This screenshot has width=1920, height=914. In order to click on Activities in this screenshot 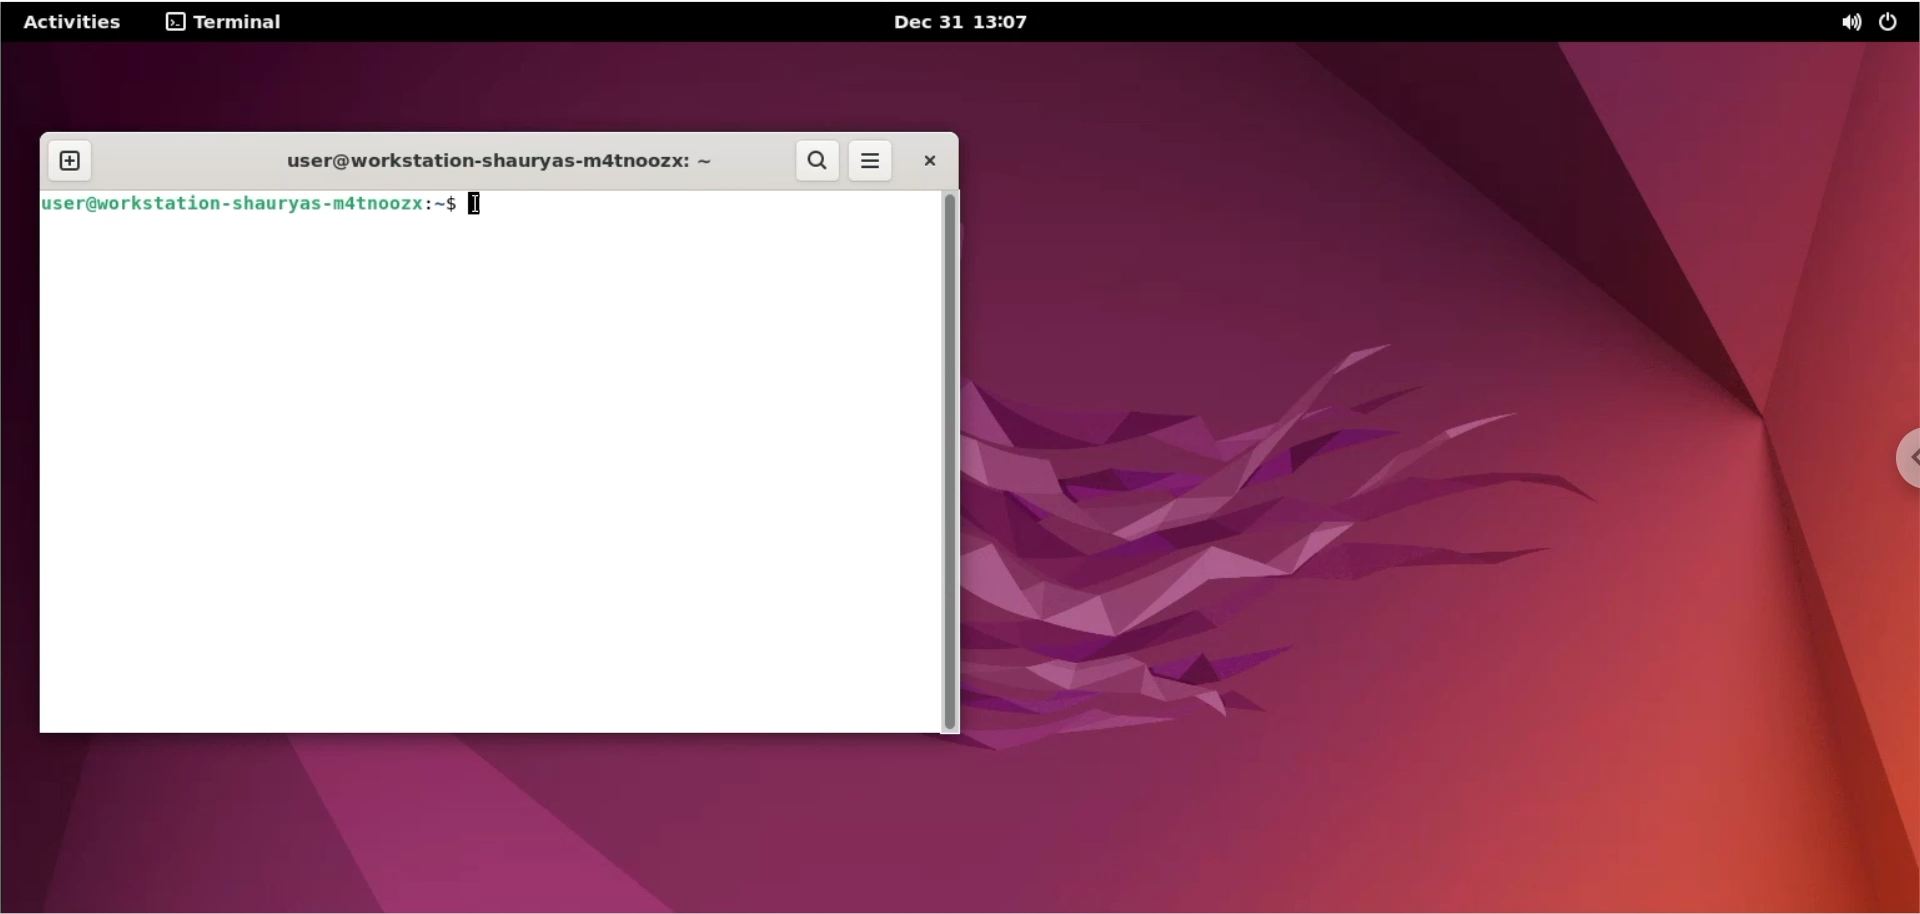, I will do `click(74, 22)`.